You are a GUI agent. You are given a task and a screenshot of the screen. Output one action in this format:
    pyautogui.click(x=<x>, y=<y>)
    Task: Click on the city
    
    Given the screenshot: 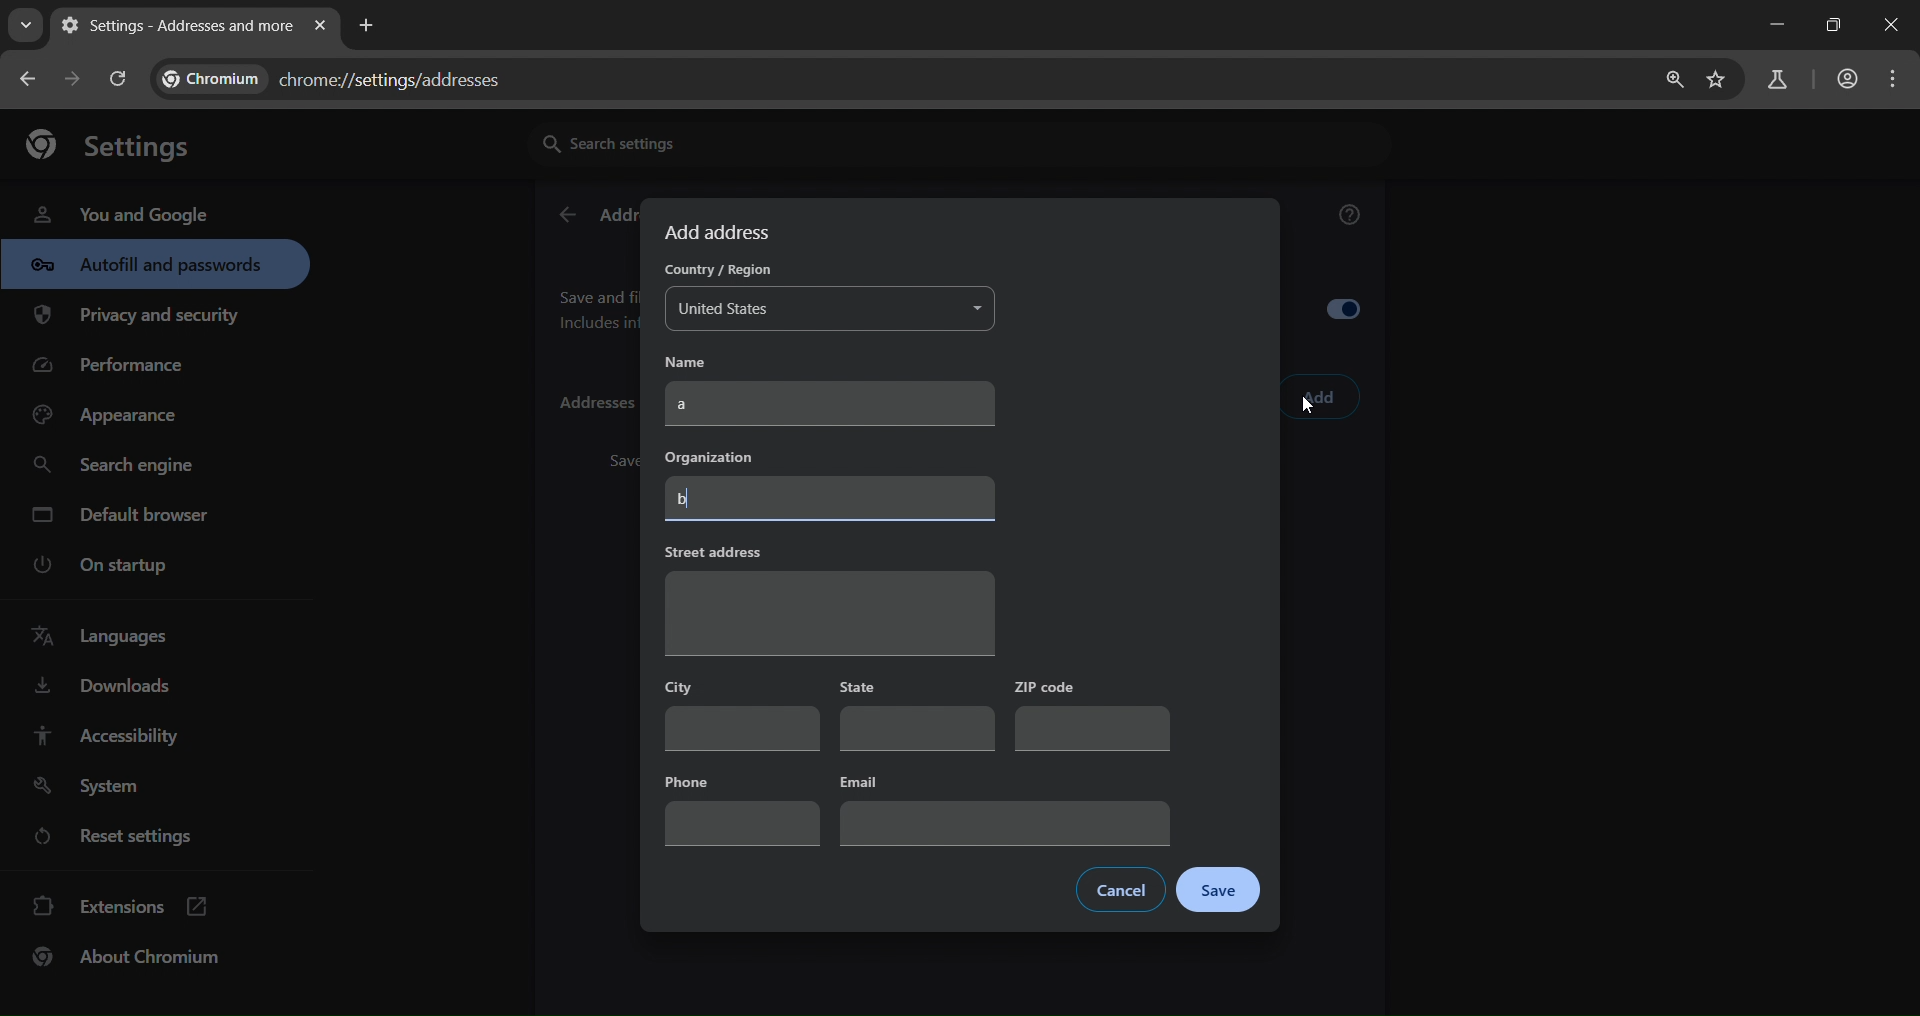 What is the action you would take?
    pyautogui.click(x=743, y=713)
    